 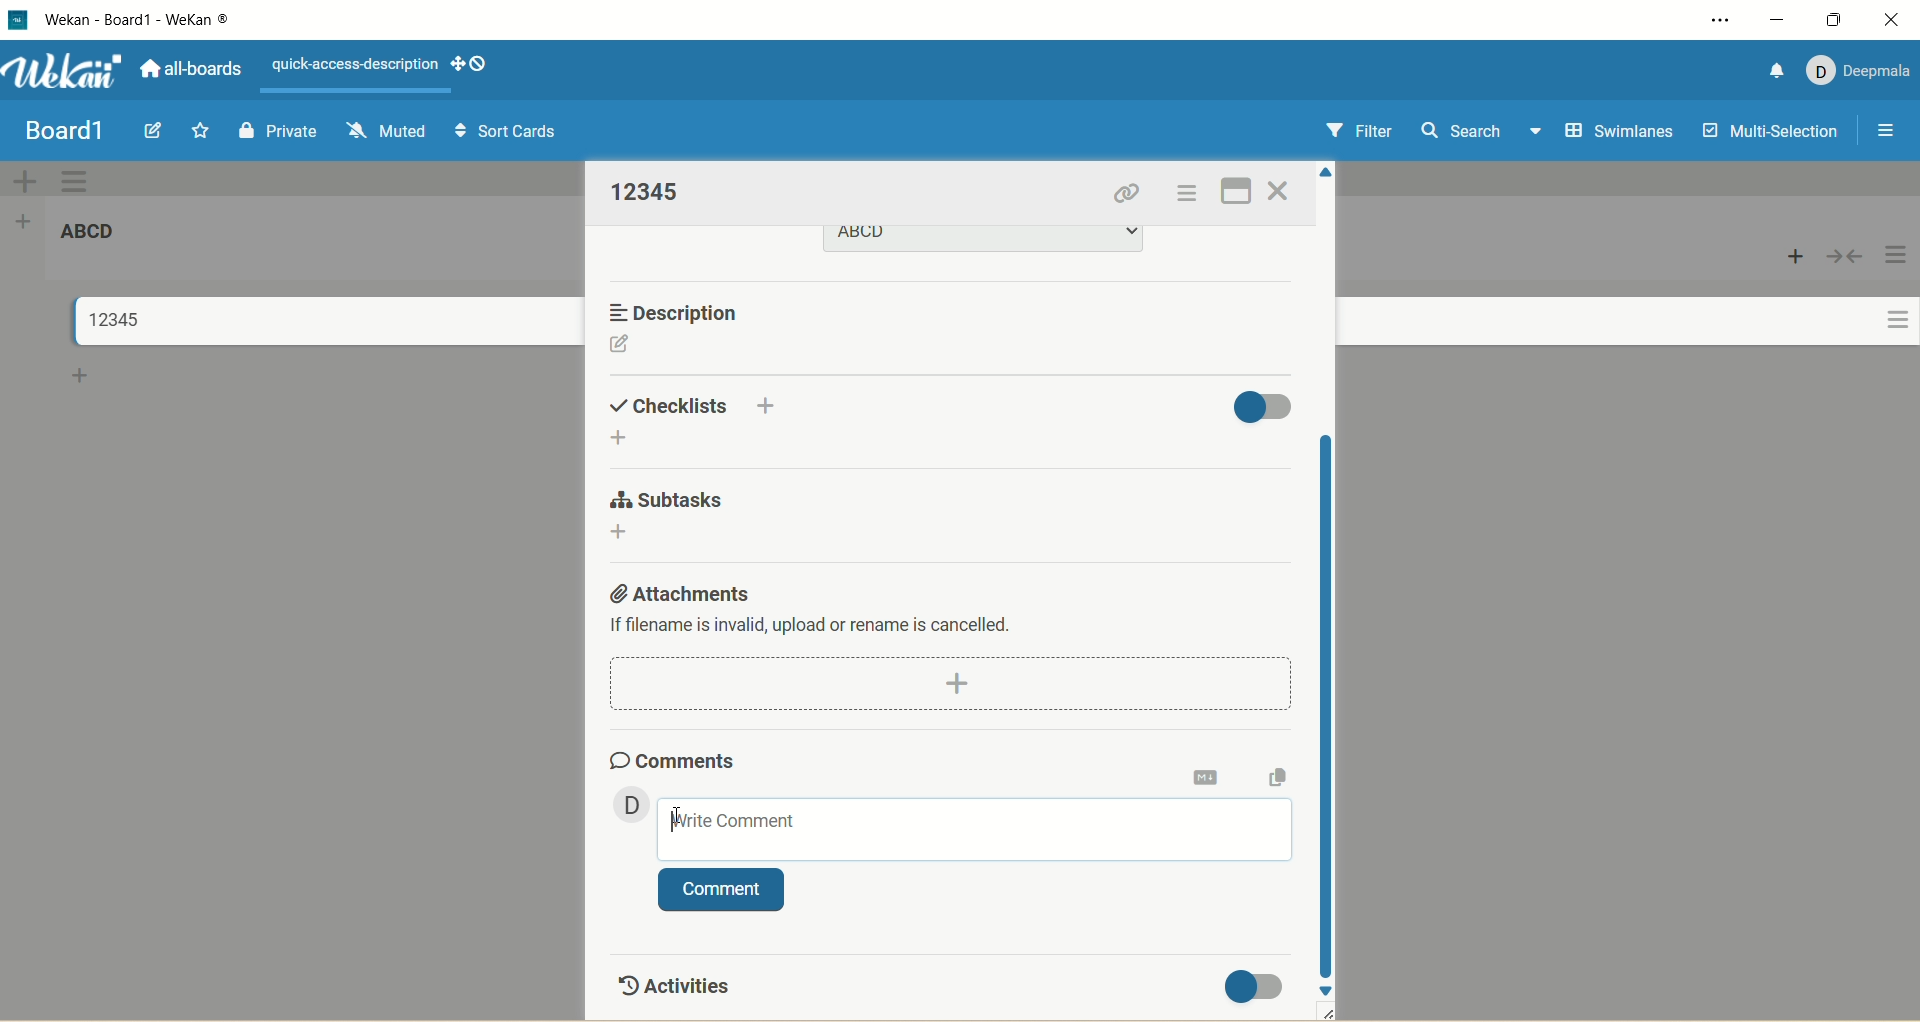 I want to click on private, so click(x=279, y=128).